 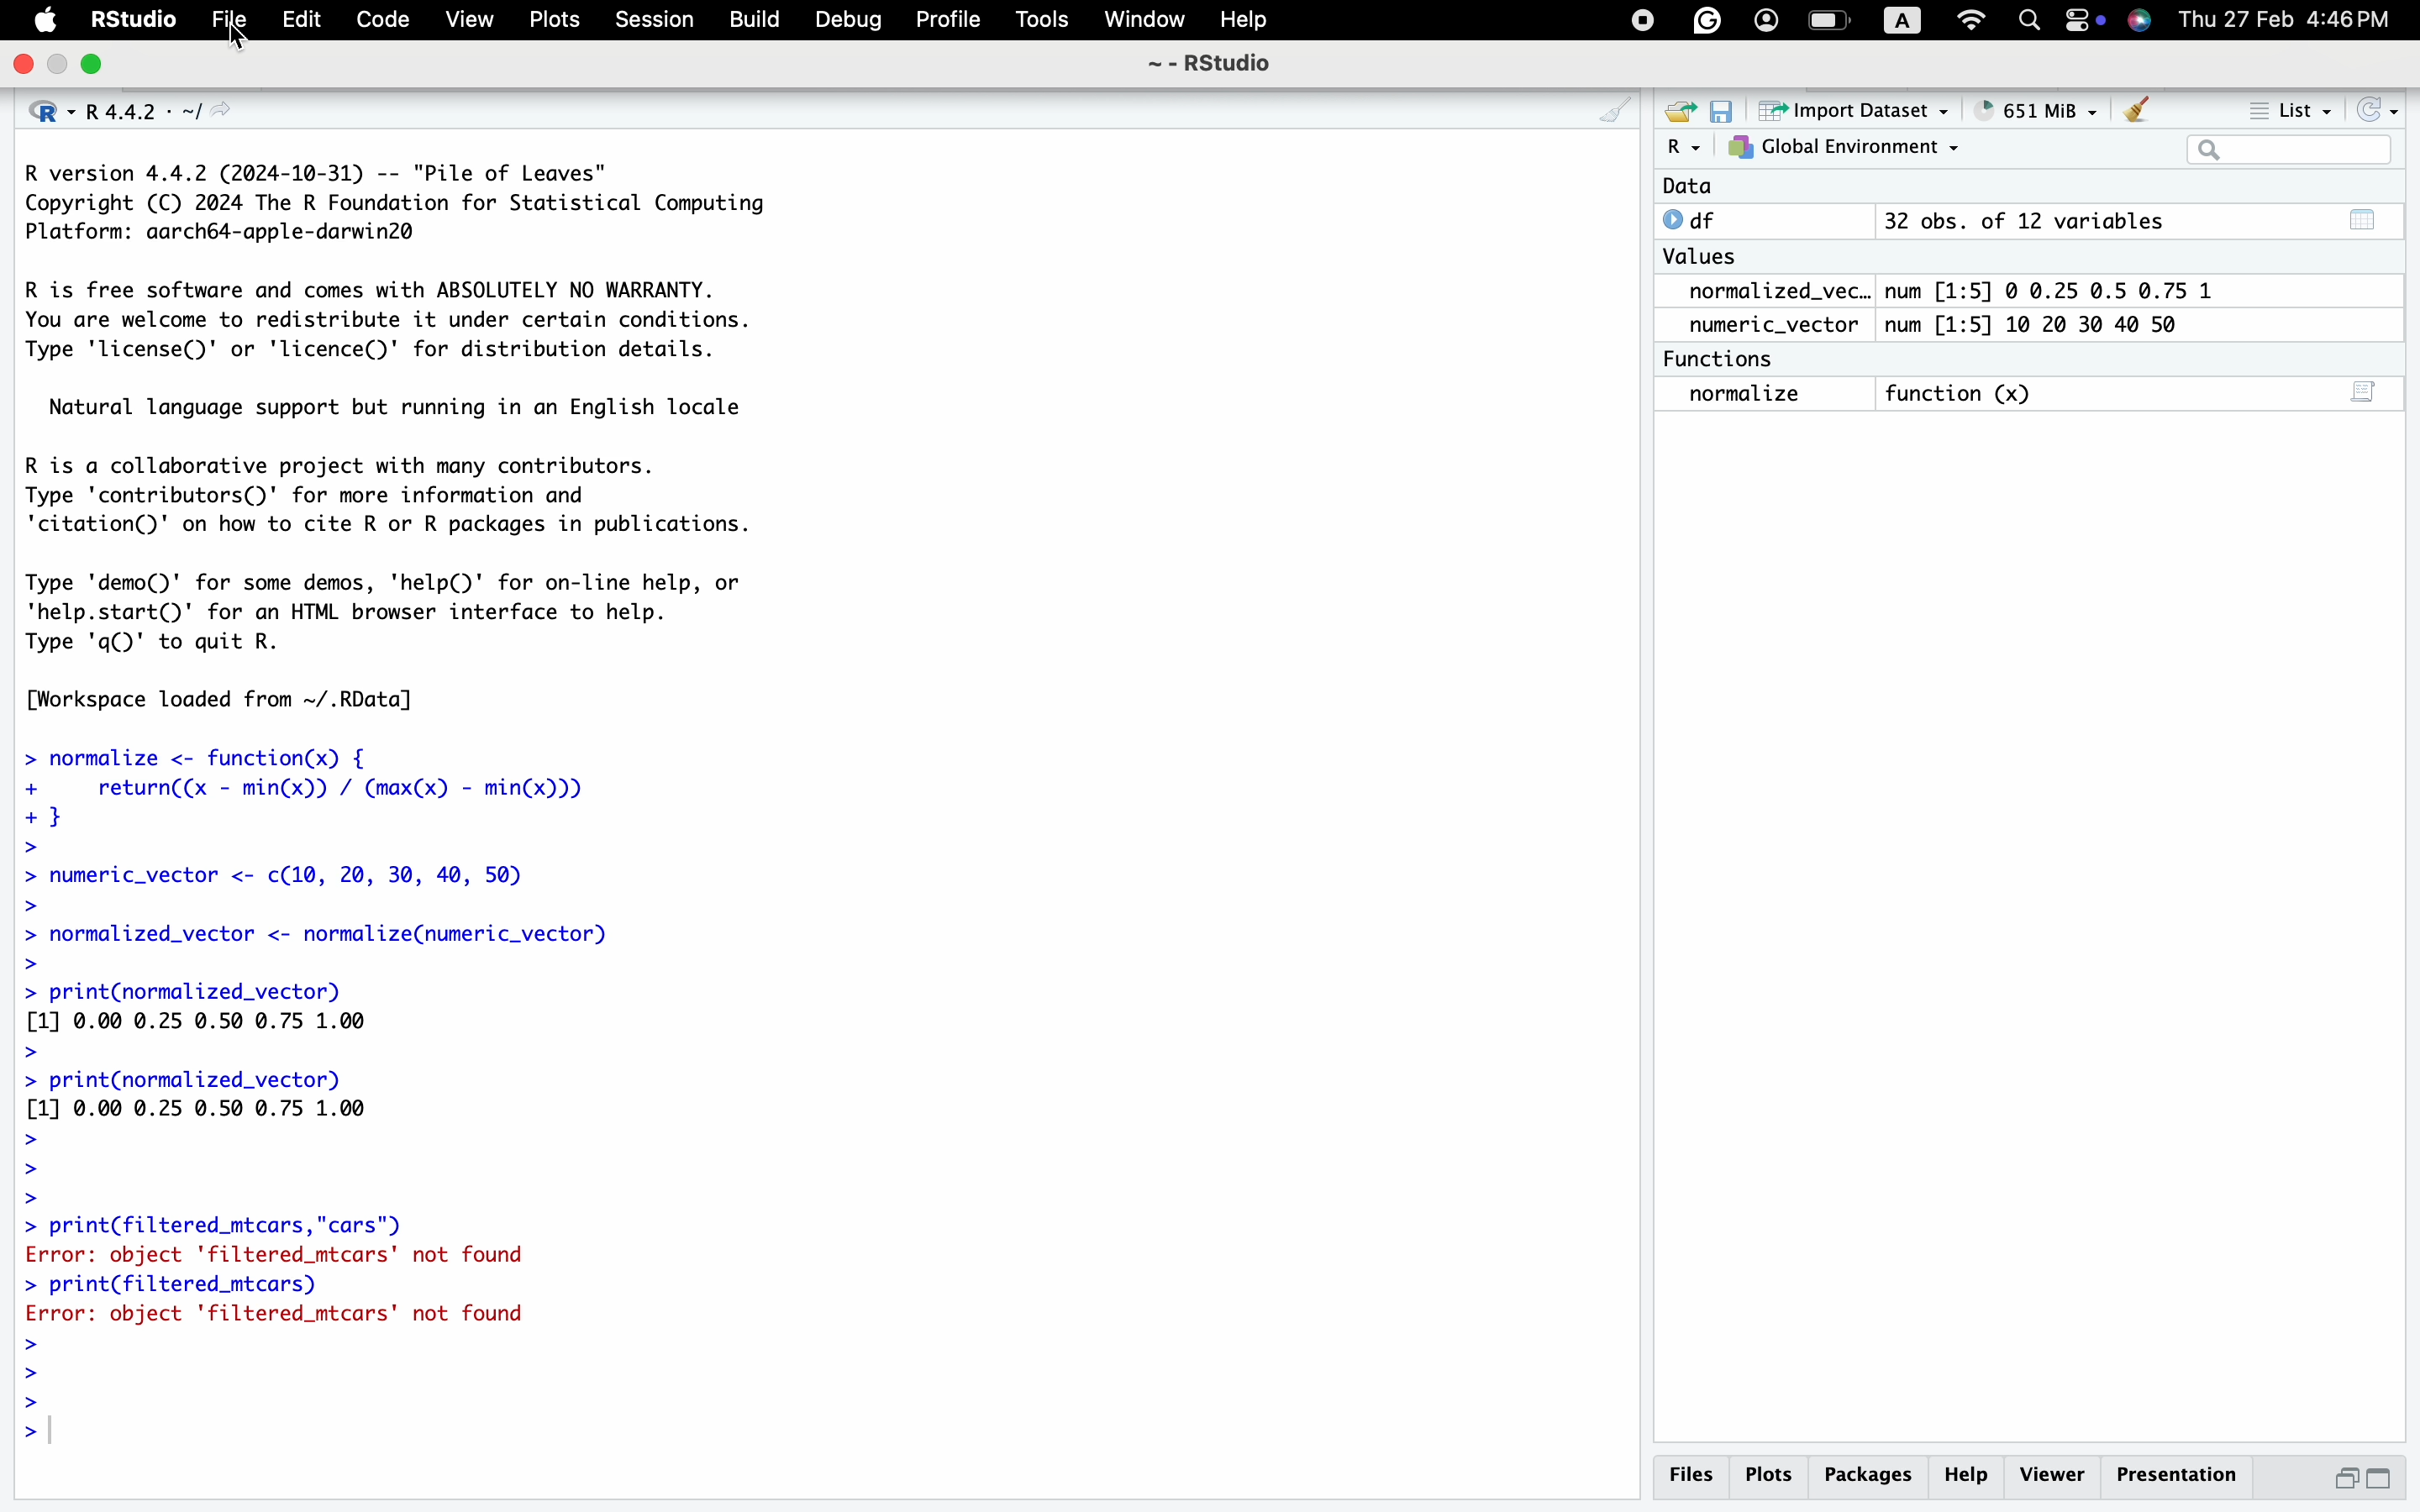 What do you see at coordinates (25, 63) in the screenshot?
I see `close` at bounding box center [25, 63].